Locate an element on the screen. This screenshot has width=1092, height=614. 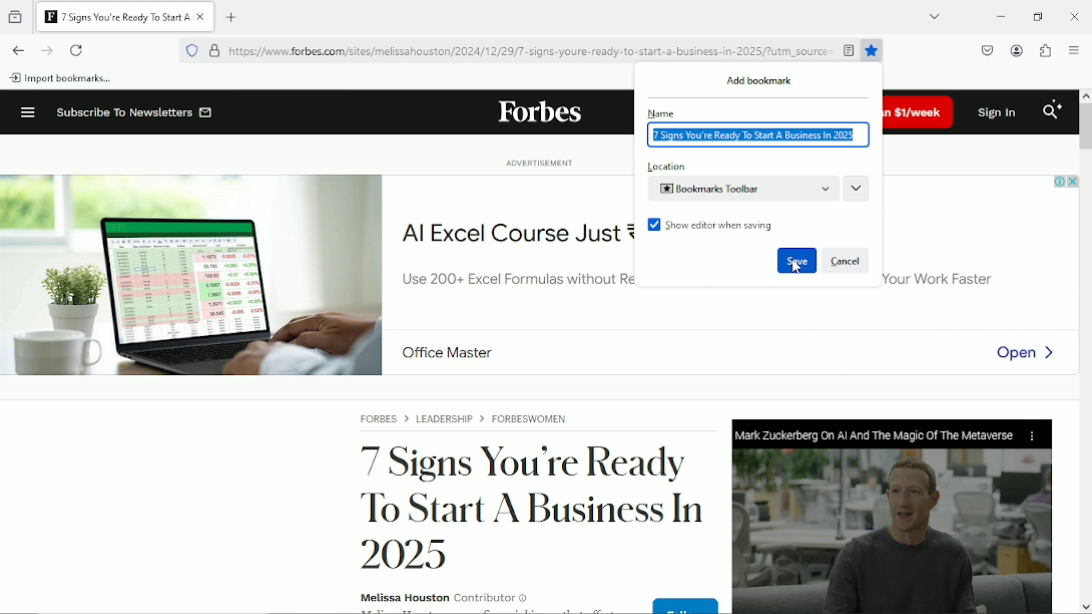
Article is located at coordinates (653, 507).